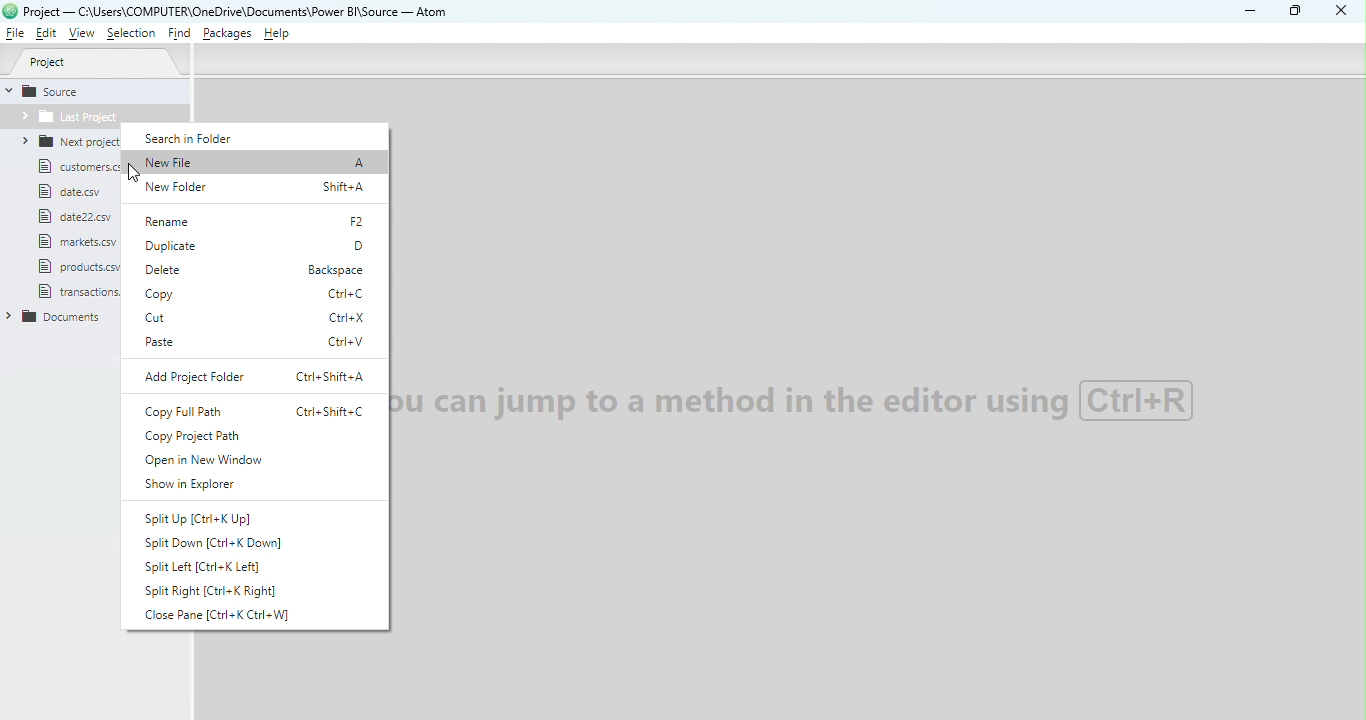 Image resolution: width=1366 pixels, height=720 pixels. I want to click on View, so click(78, 34).